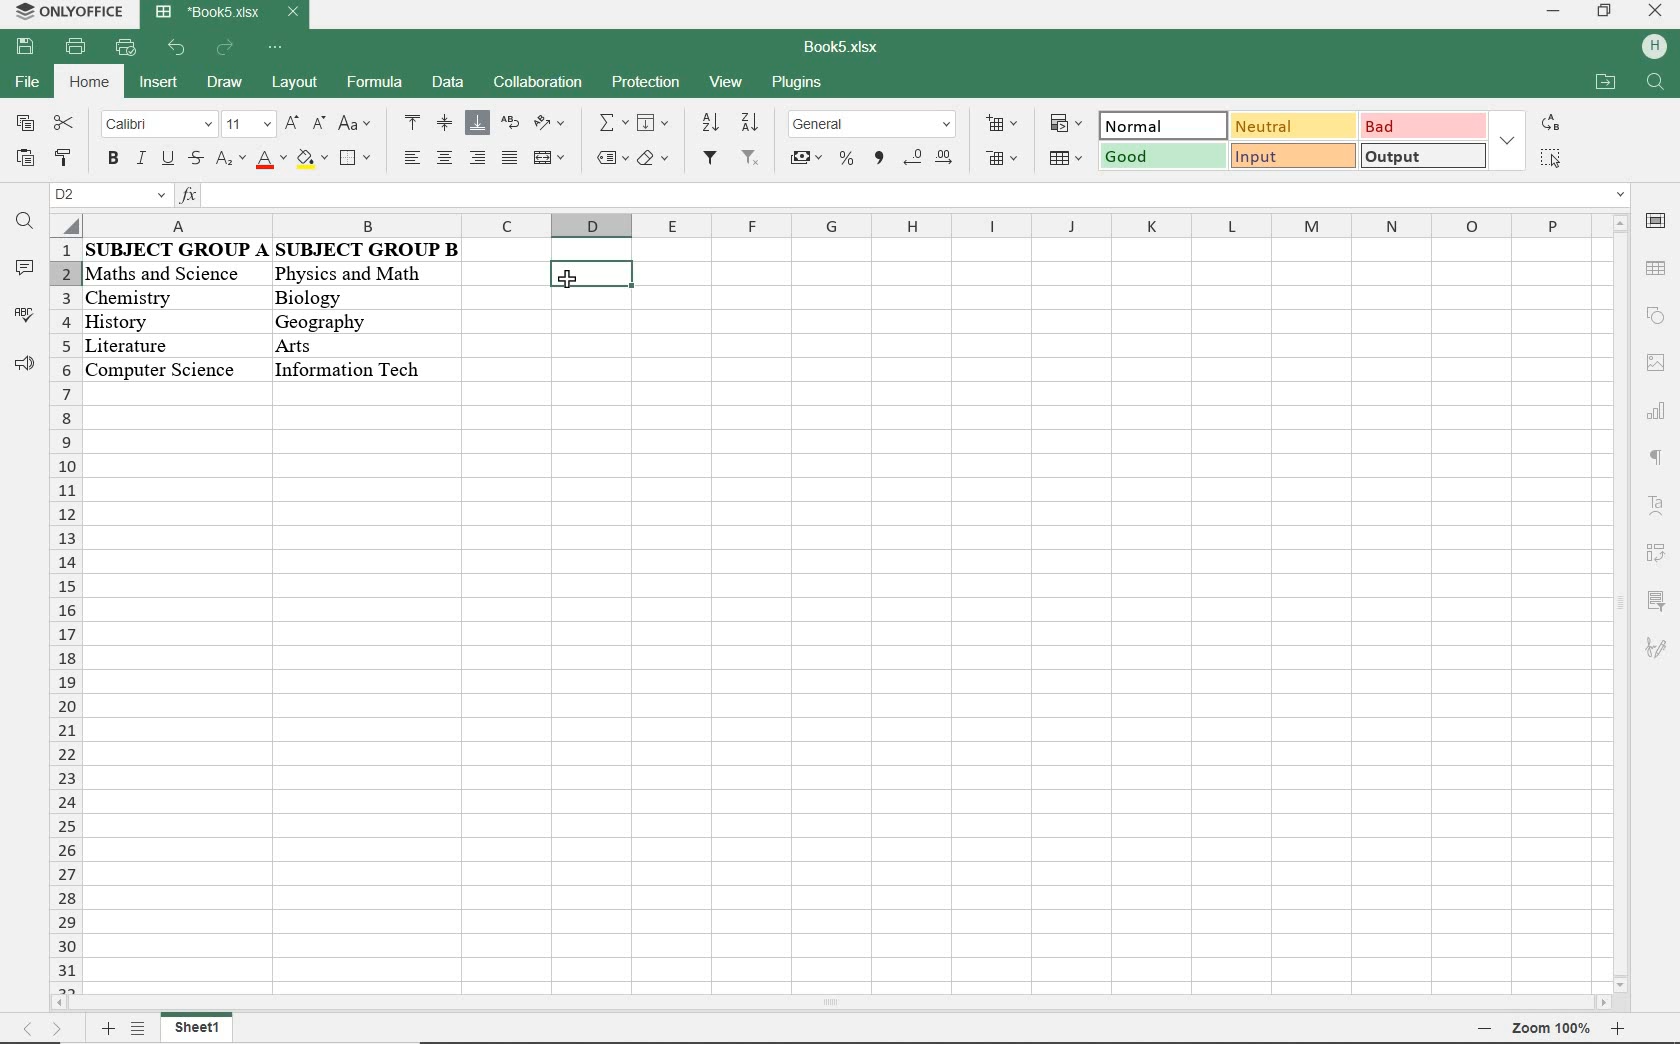 This screenshot has height=1044, width=1680. What do you see at coordinates (289, 125) in the screenshot?
I see `increment font size` at bounding box center [289, 125].